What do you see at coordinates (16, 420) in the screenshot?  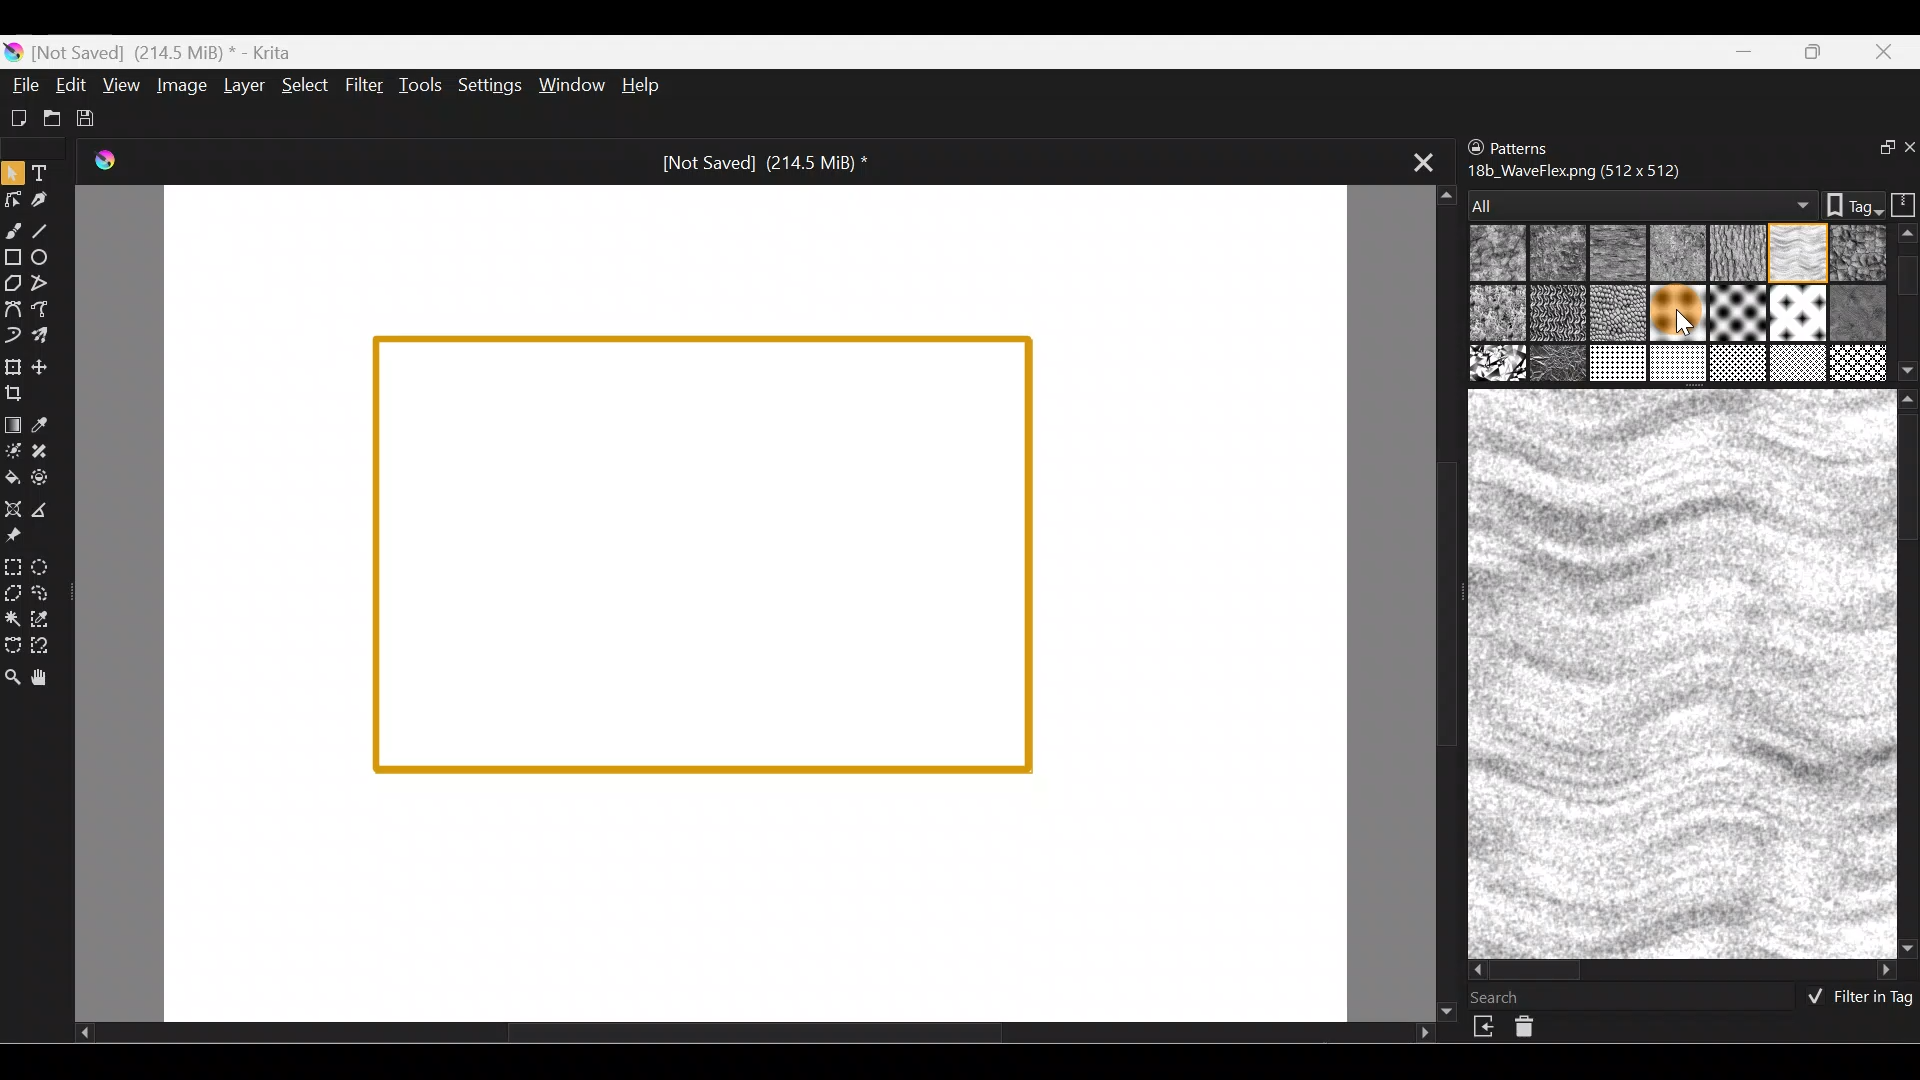 I see `Draw a gradient` at bounding box center [16, 420].